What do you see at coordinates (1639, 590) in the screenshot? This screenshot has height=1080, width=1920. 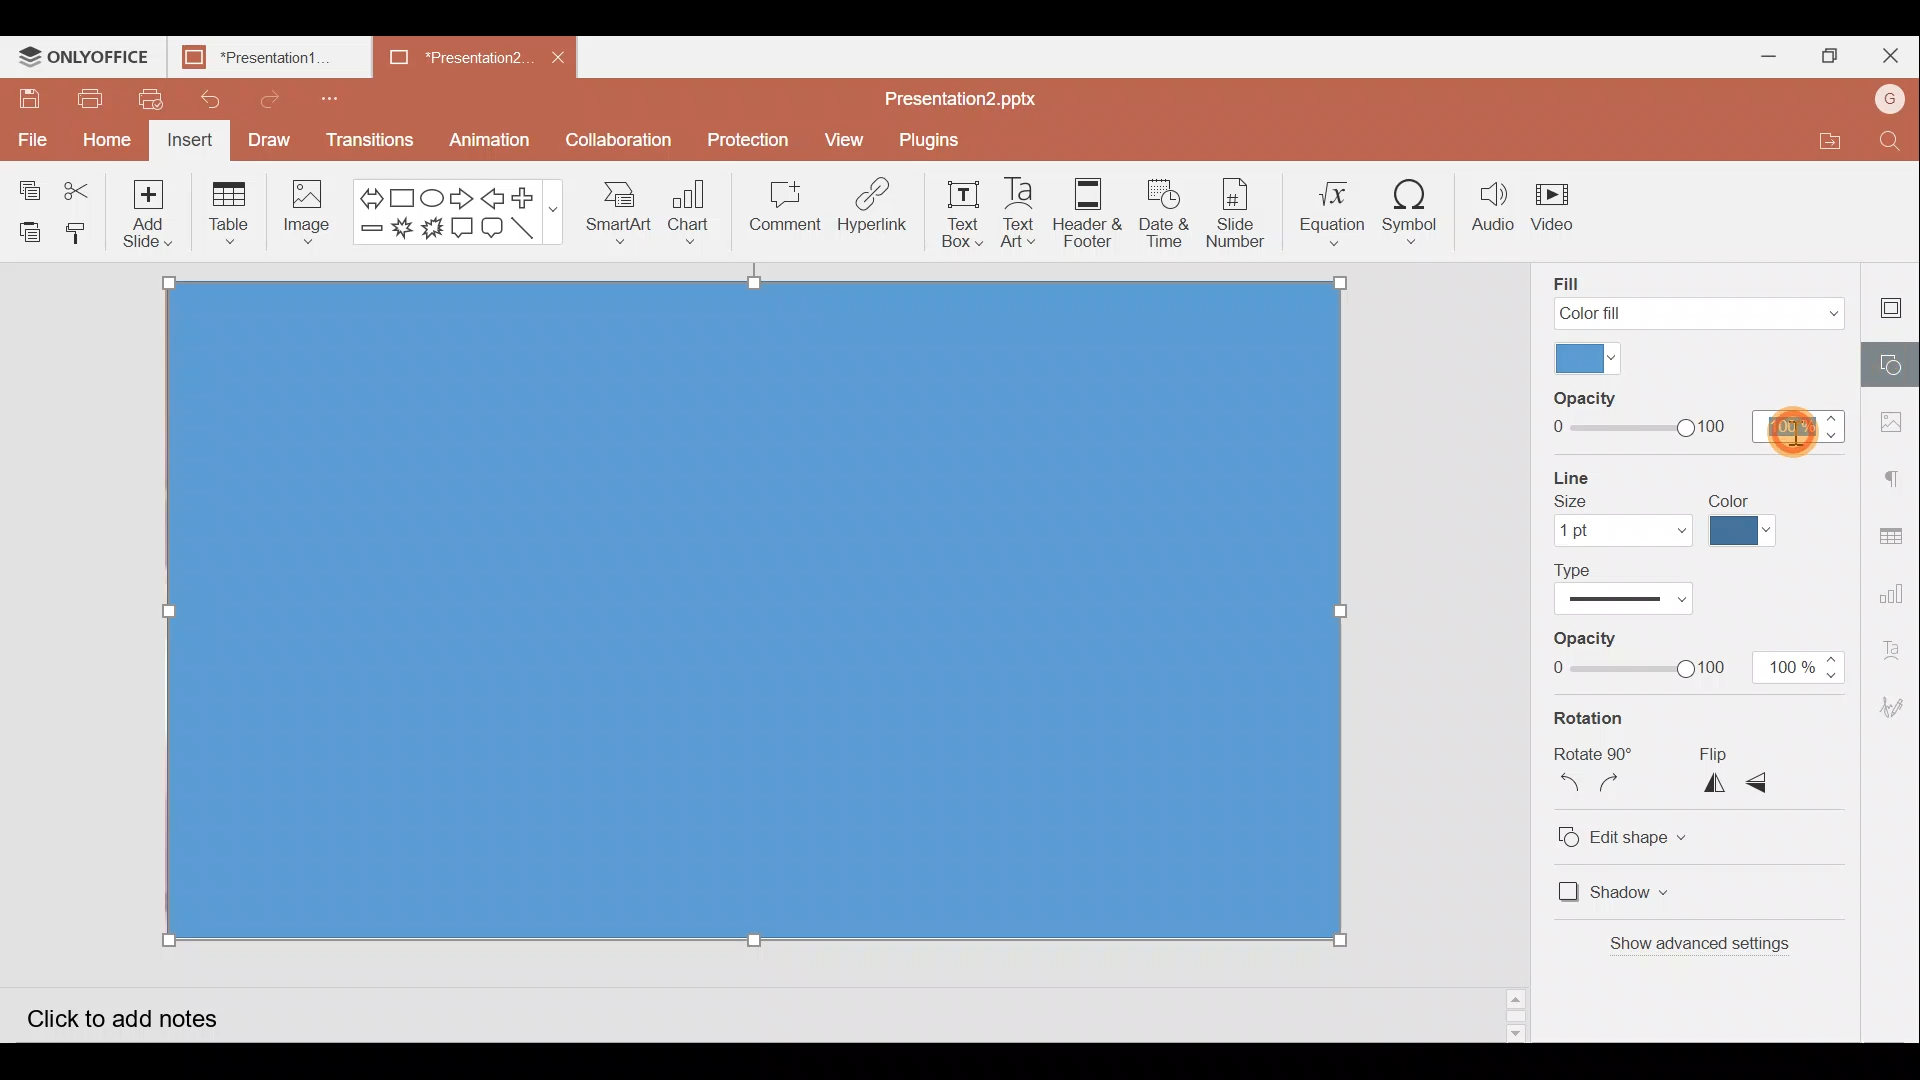 I see `Line type` at bounding box center [1639, 590].